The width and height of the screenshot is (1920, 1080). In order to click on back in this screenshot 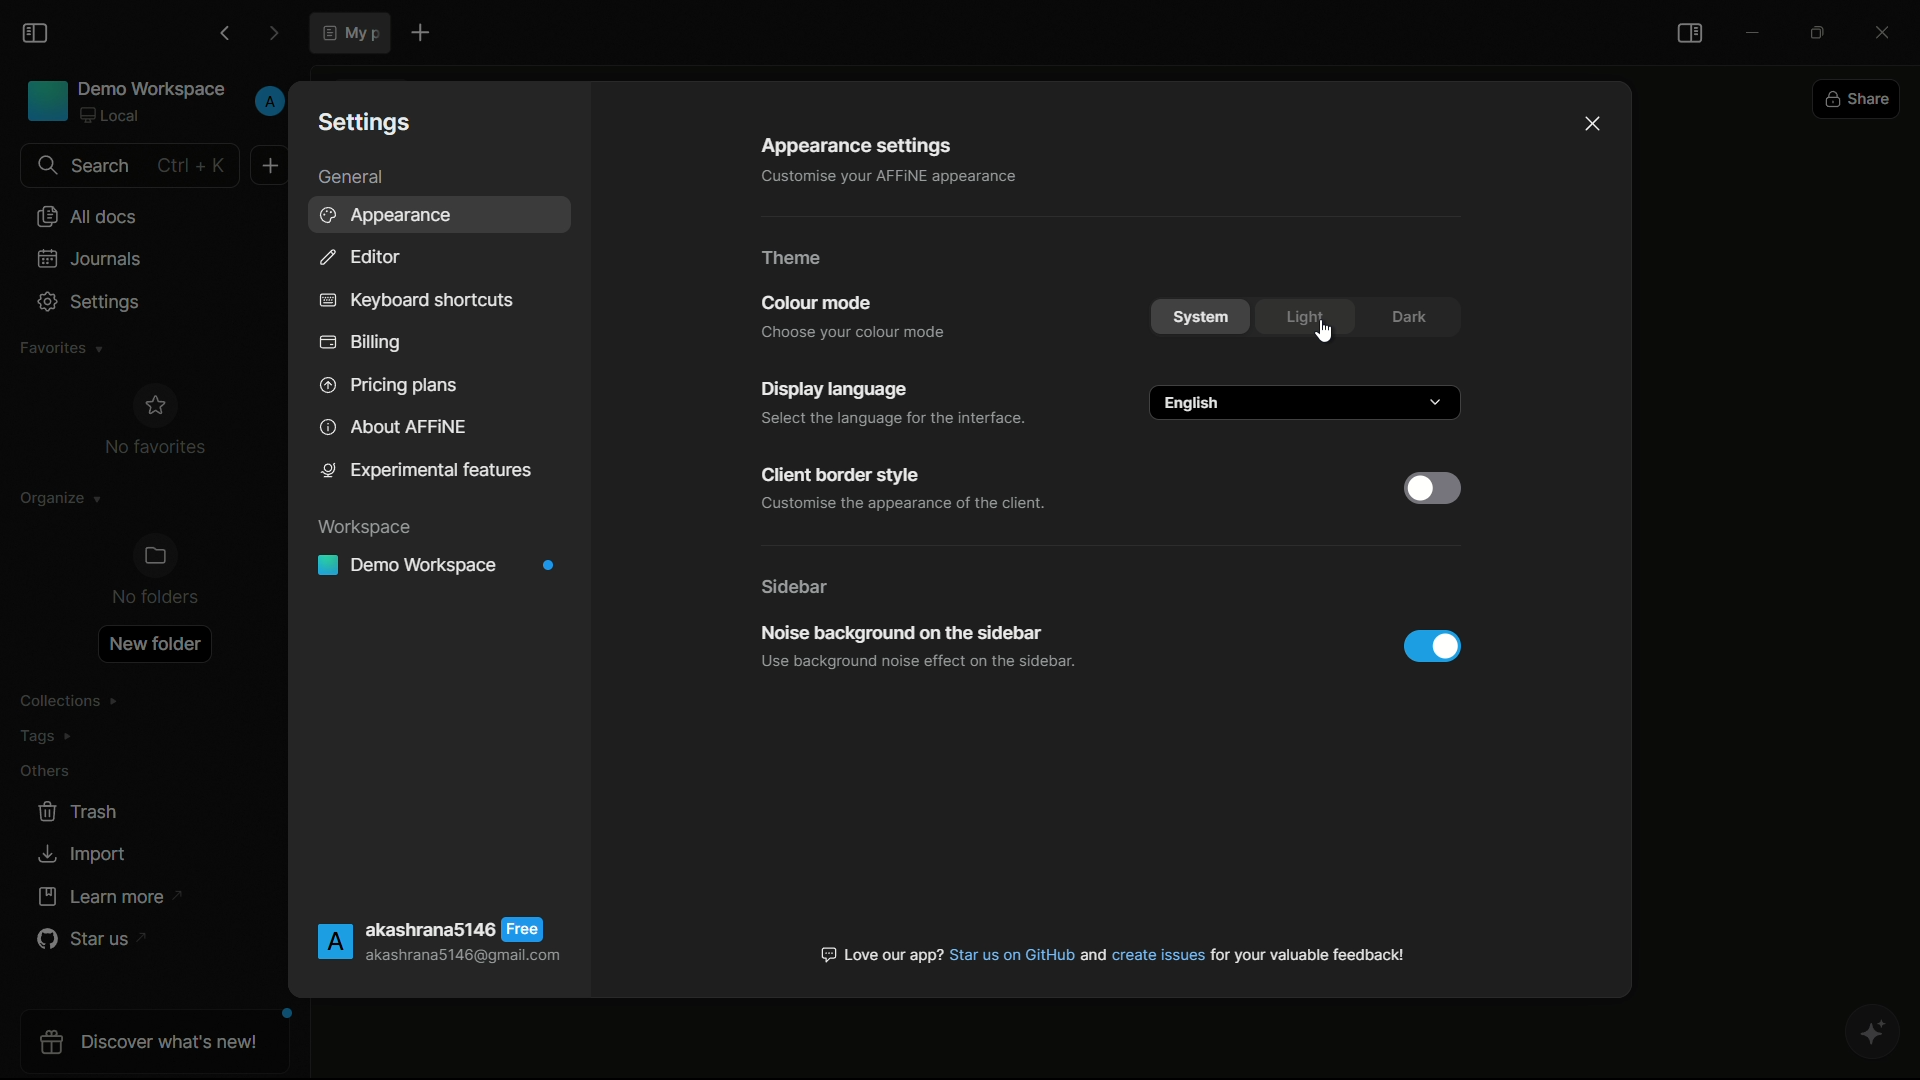, I will do `click(224, 34)`.